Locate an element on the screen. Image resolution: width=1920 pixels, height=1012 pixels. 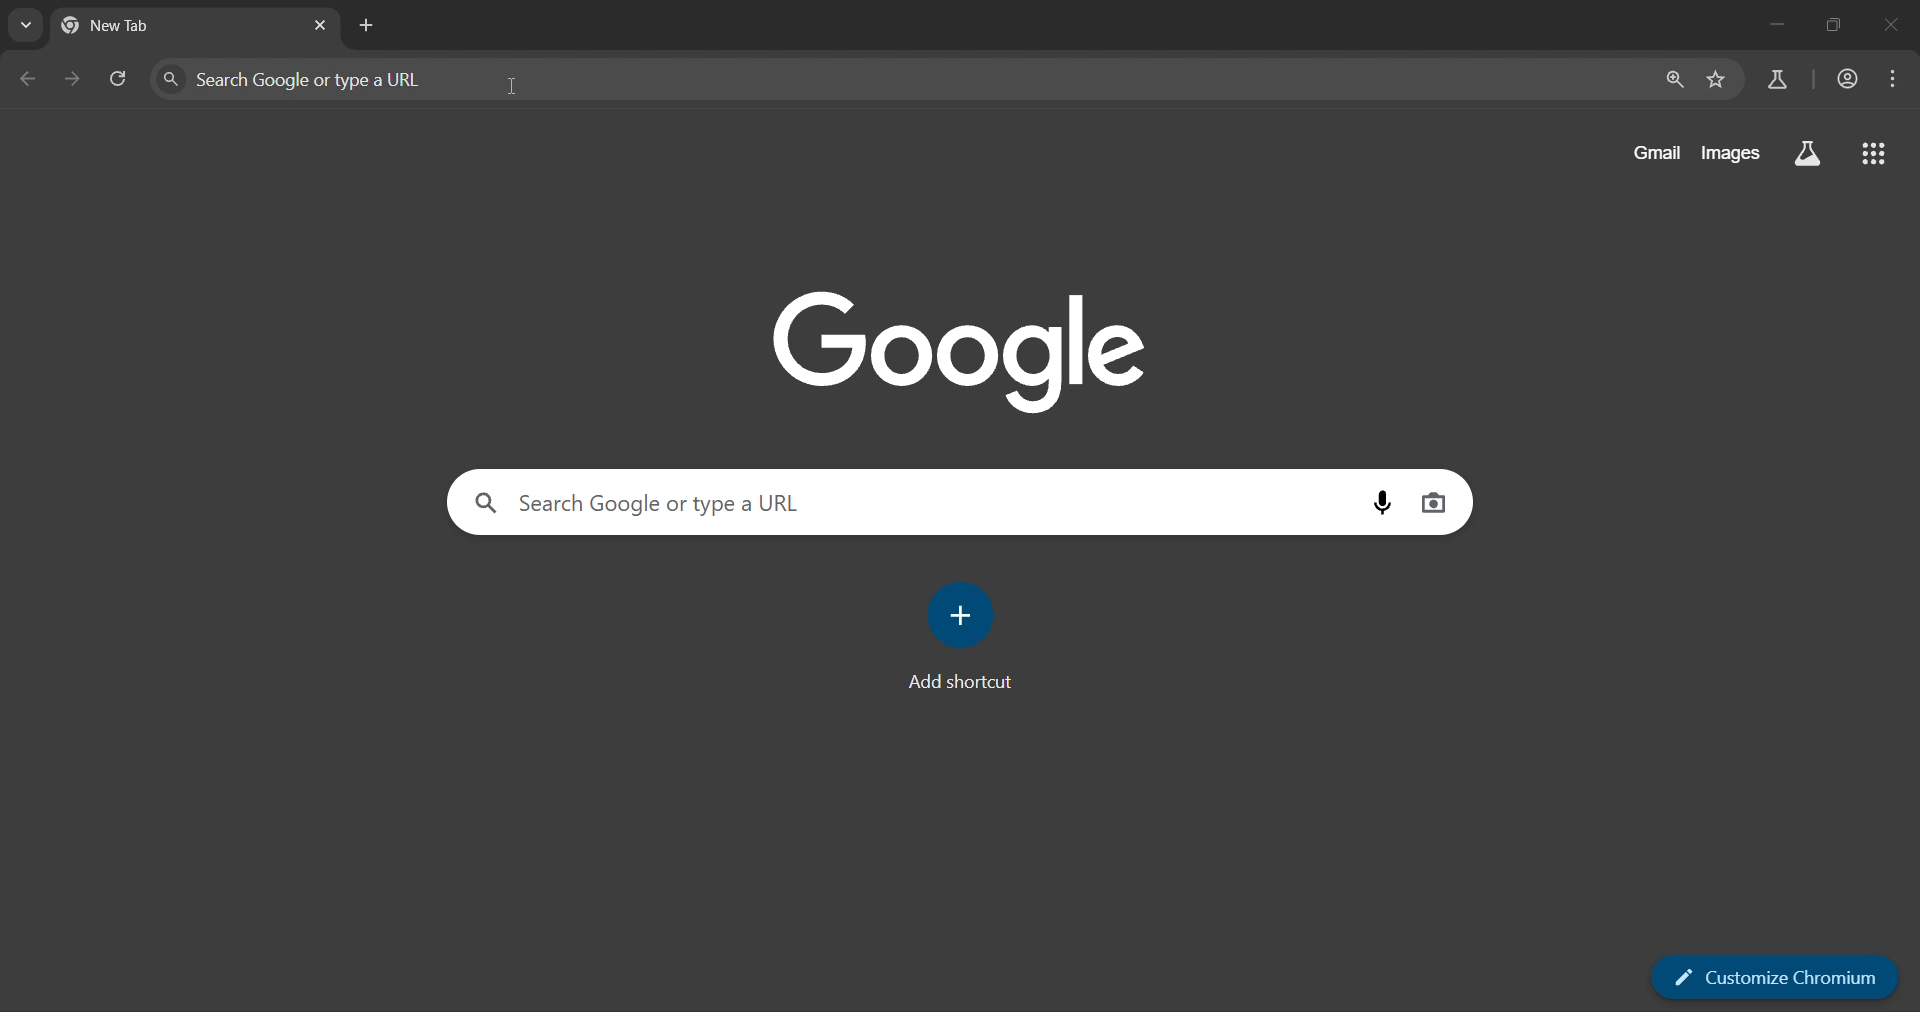
minimize is located at coordinates (1781, 24).